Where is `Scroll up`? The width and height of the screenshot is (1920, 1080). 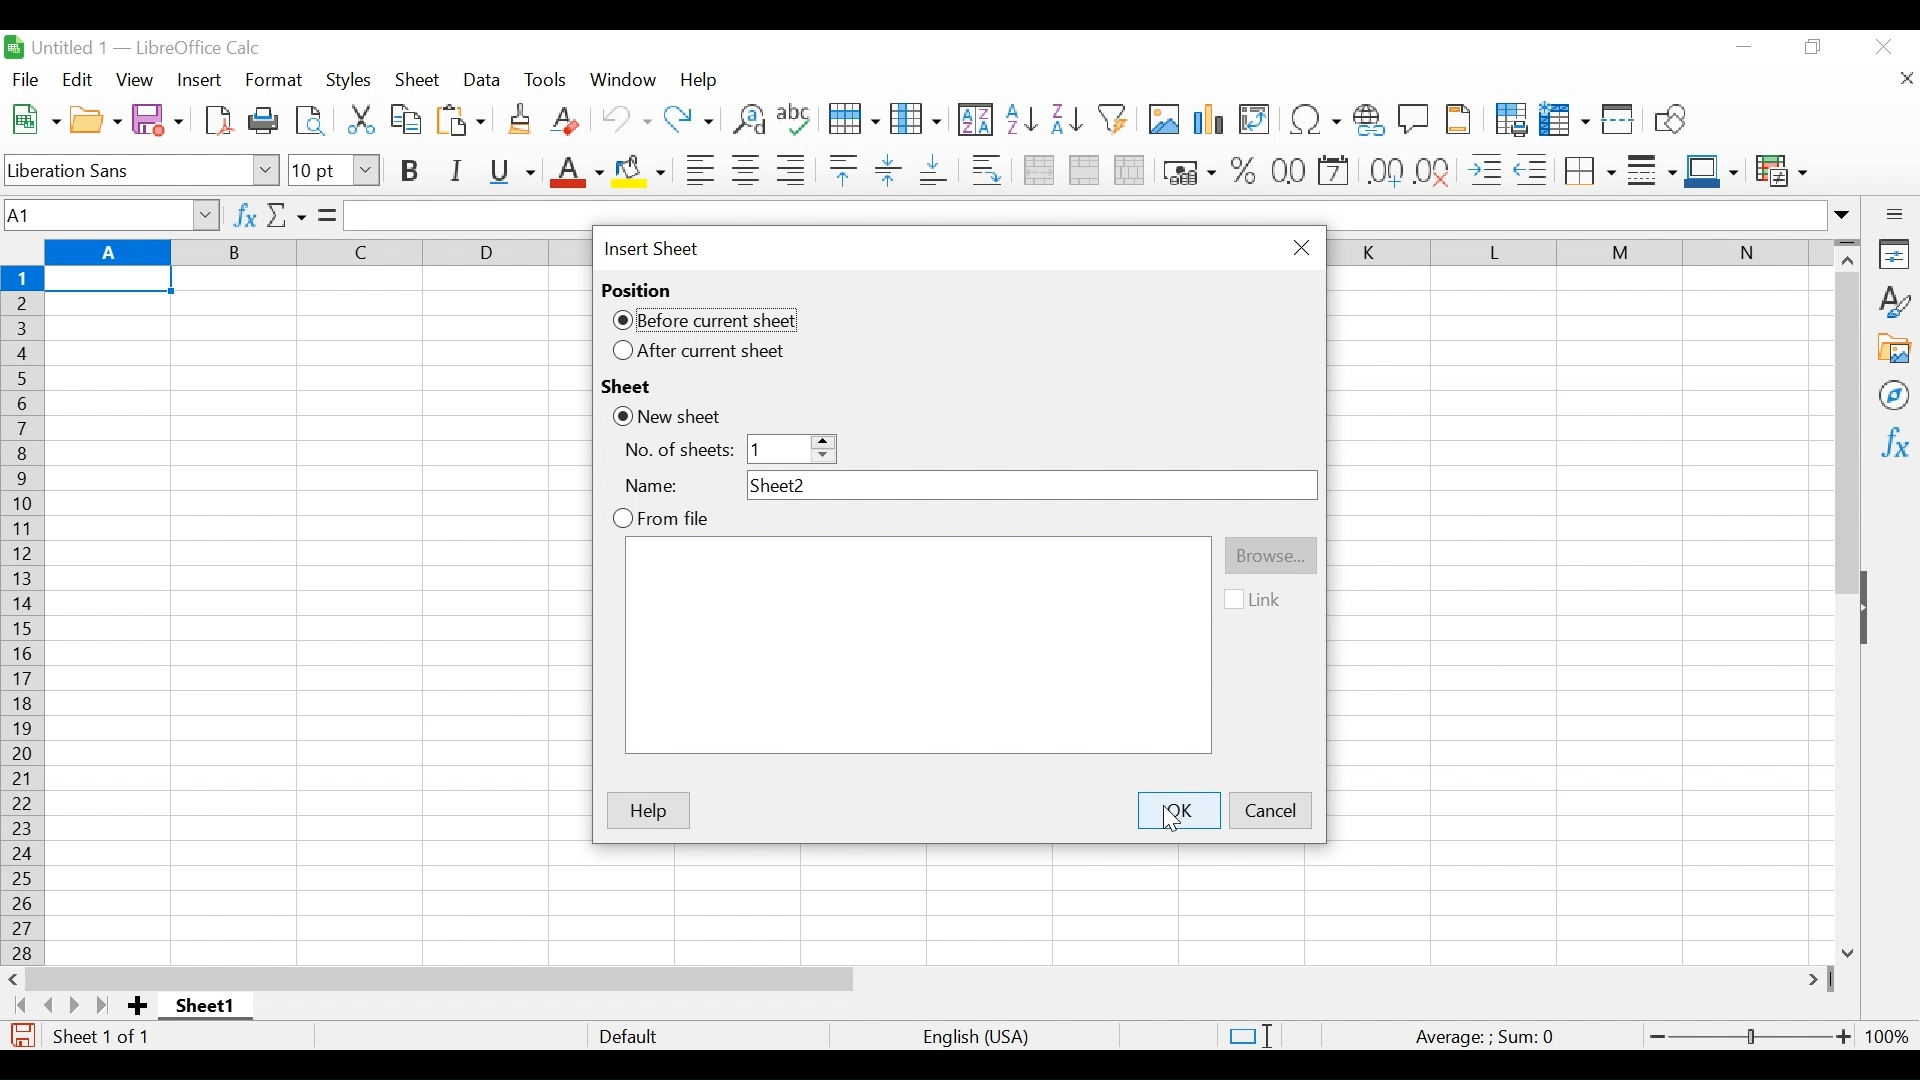
Scroll up is located at coordinates (1847, 263).